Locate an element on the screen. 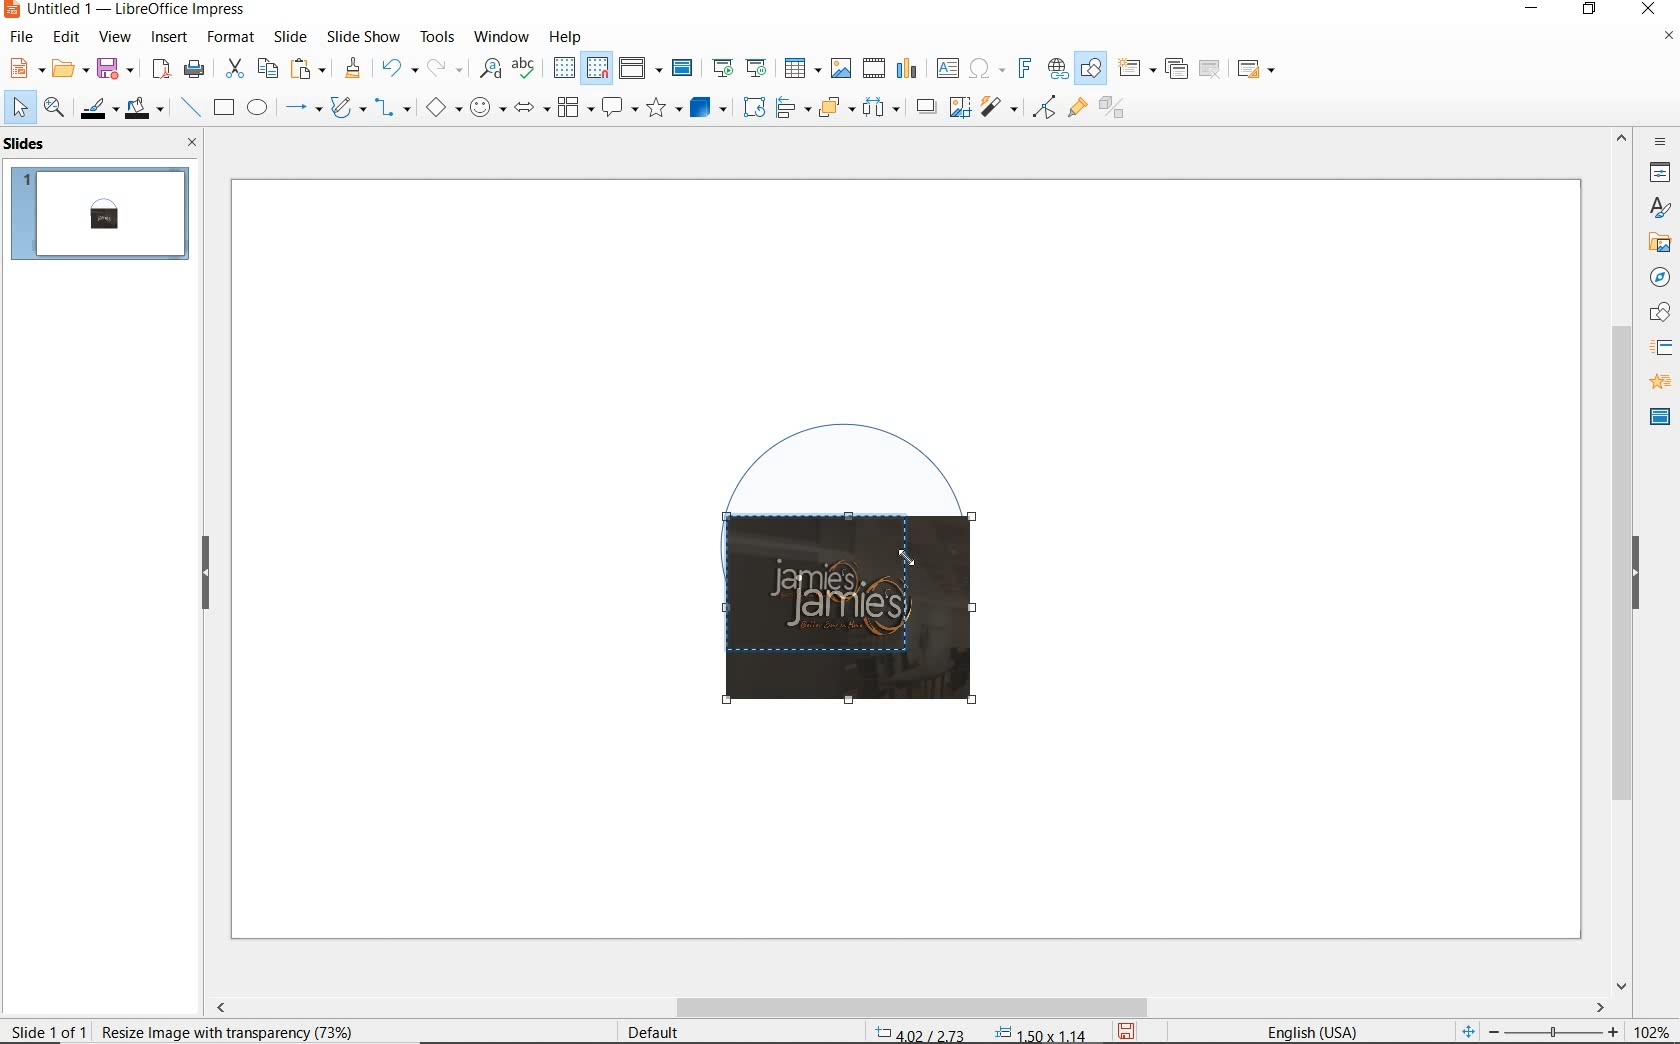  save is located at coordinates (115, 67).